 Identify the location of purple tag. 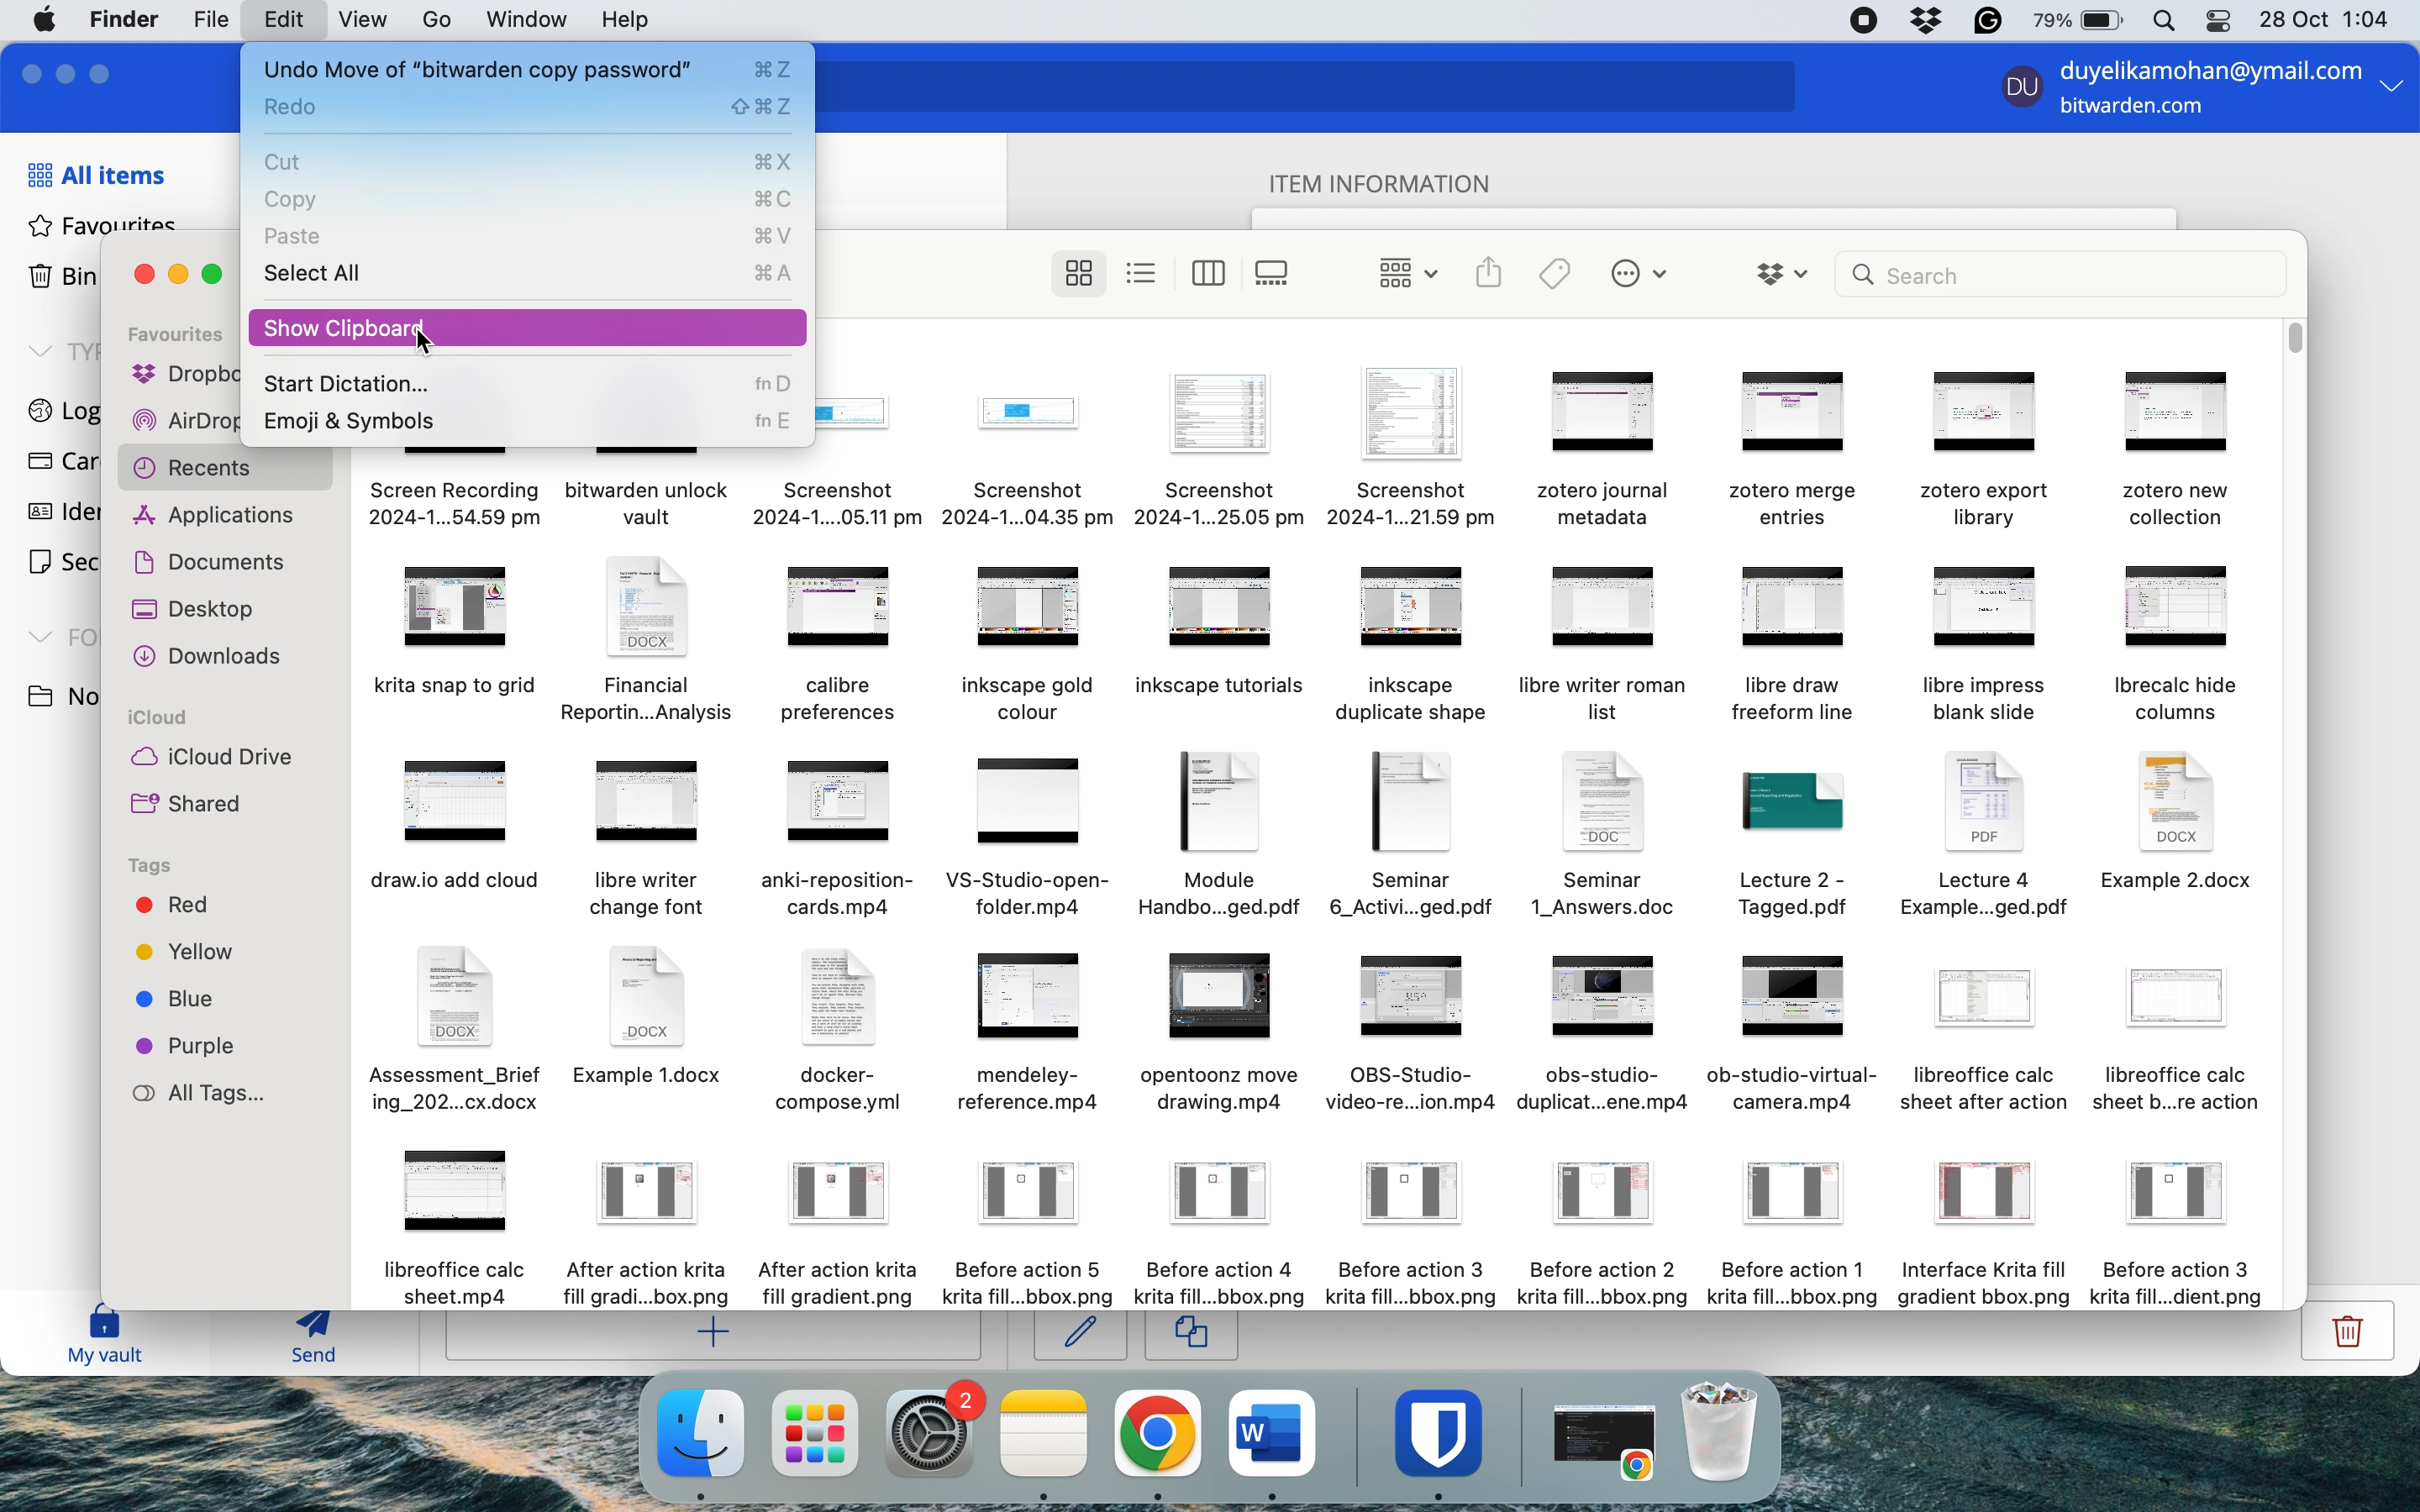
(192, 1045).